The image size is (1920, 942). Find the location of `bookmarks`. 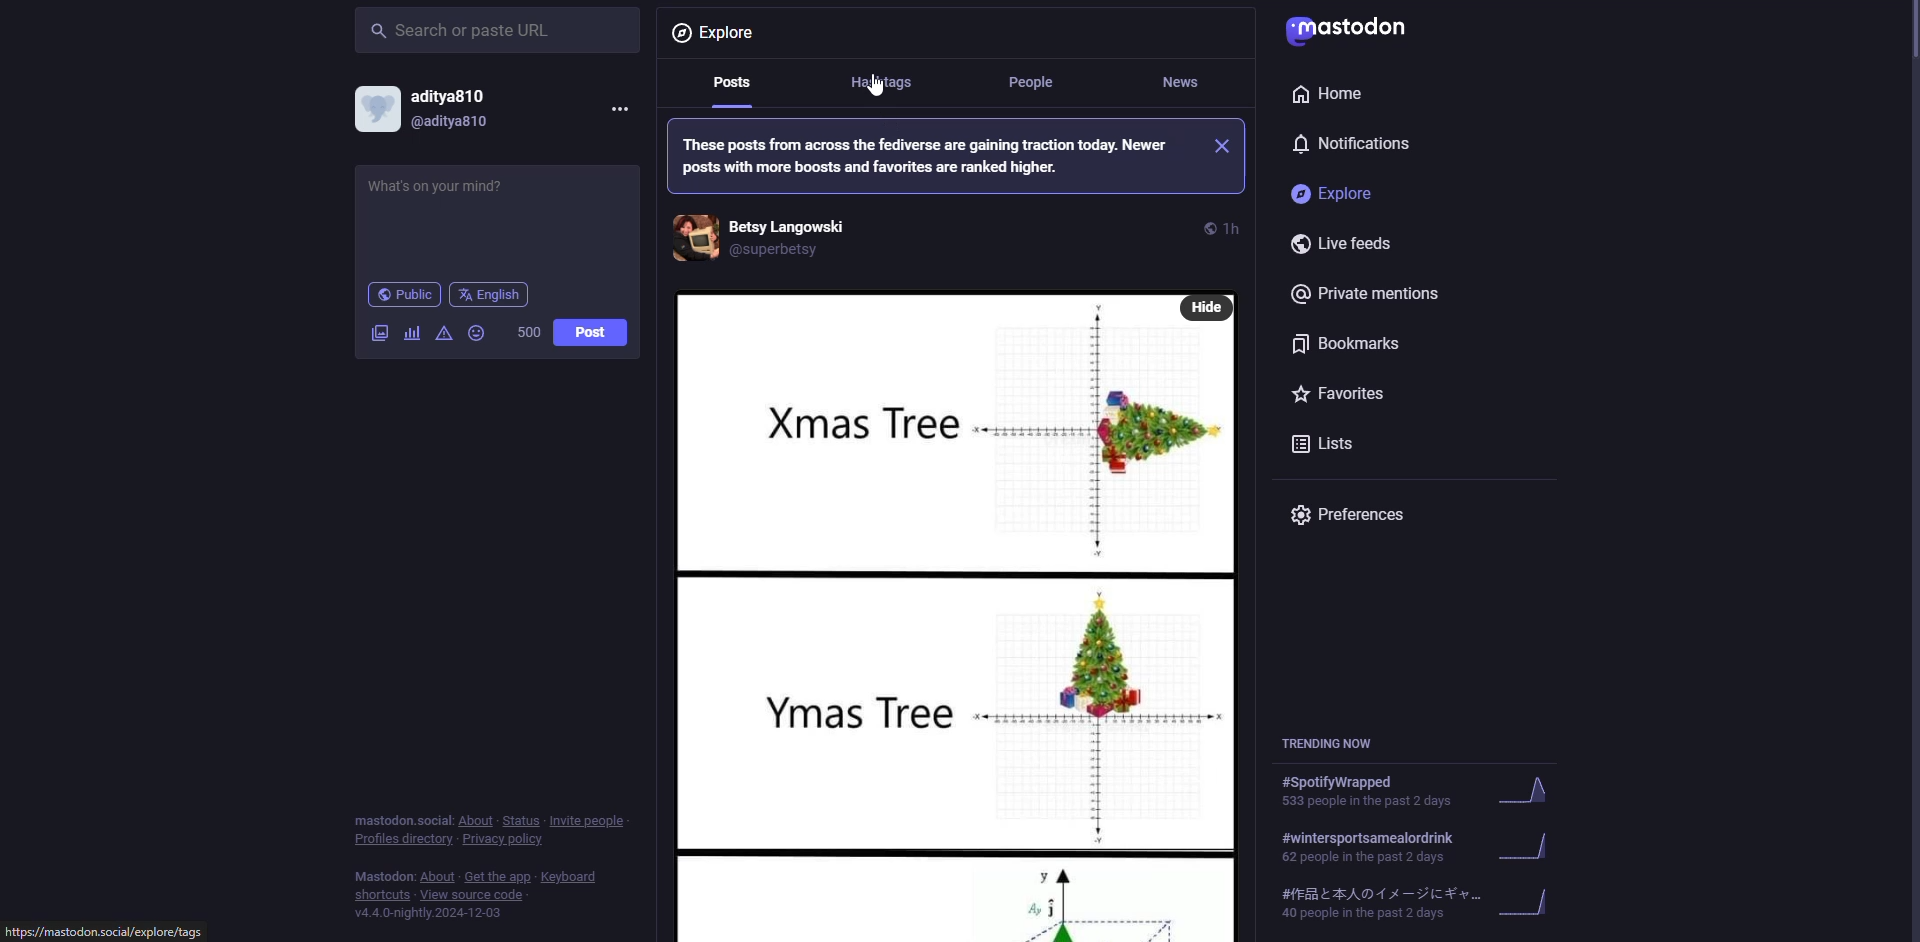

bookmarks is located at coordinates (1349, 342).